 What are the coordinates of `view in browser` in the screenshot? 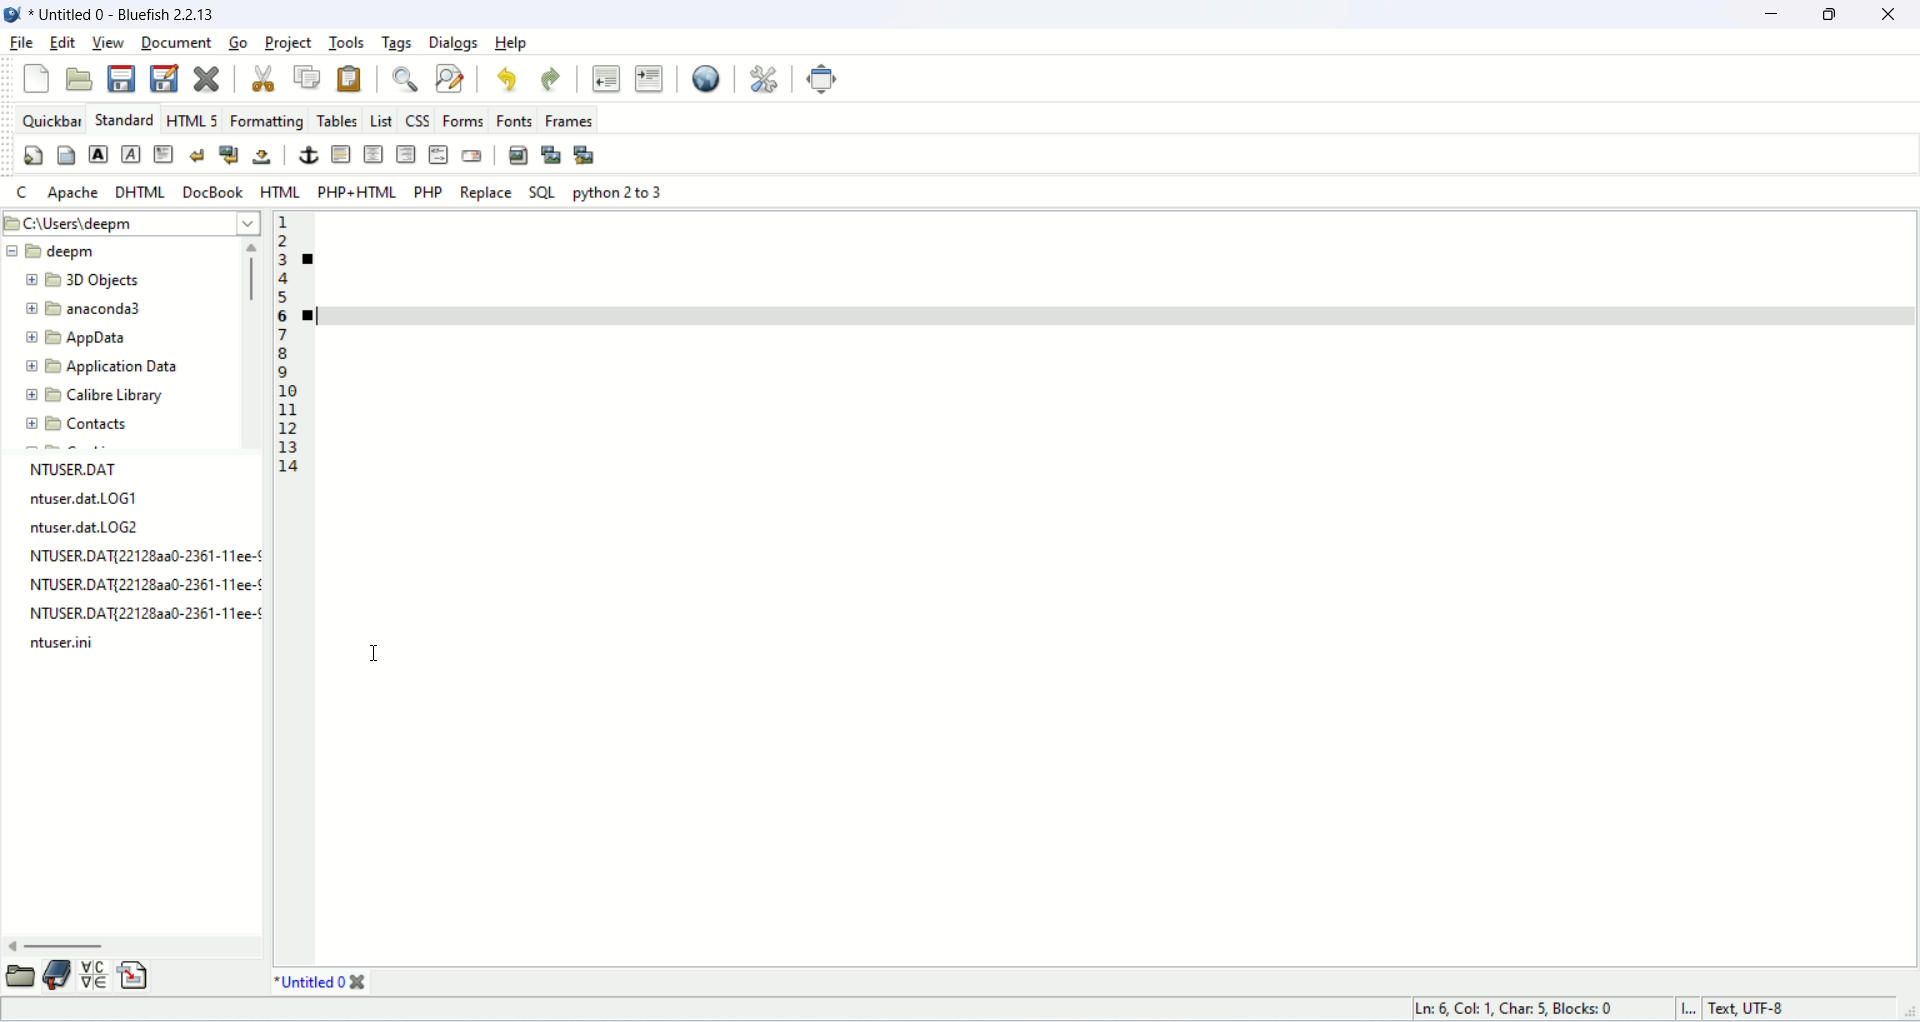 It's located at (706, 78).